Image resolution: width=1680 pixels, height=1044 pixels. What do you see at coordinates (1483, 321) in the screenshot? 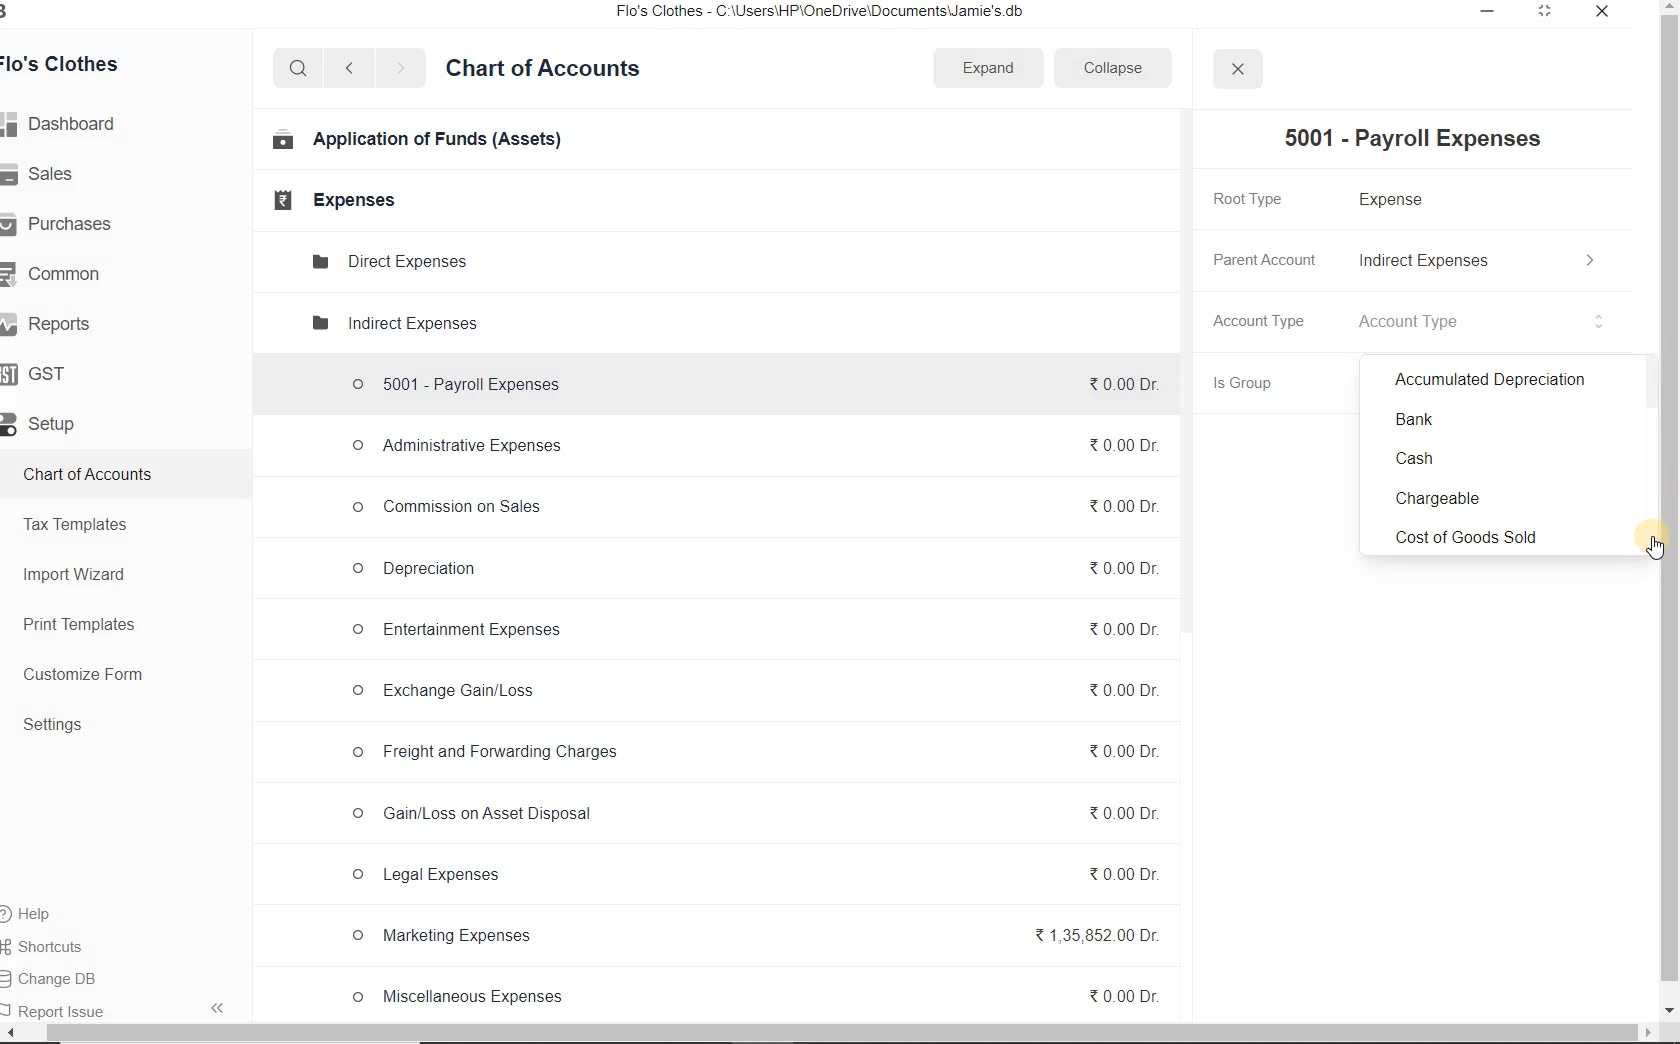
I see `Account Type` at bounding box center [1483, 321].